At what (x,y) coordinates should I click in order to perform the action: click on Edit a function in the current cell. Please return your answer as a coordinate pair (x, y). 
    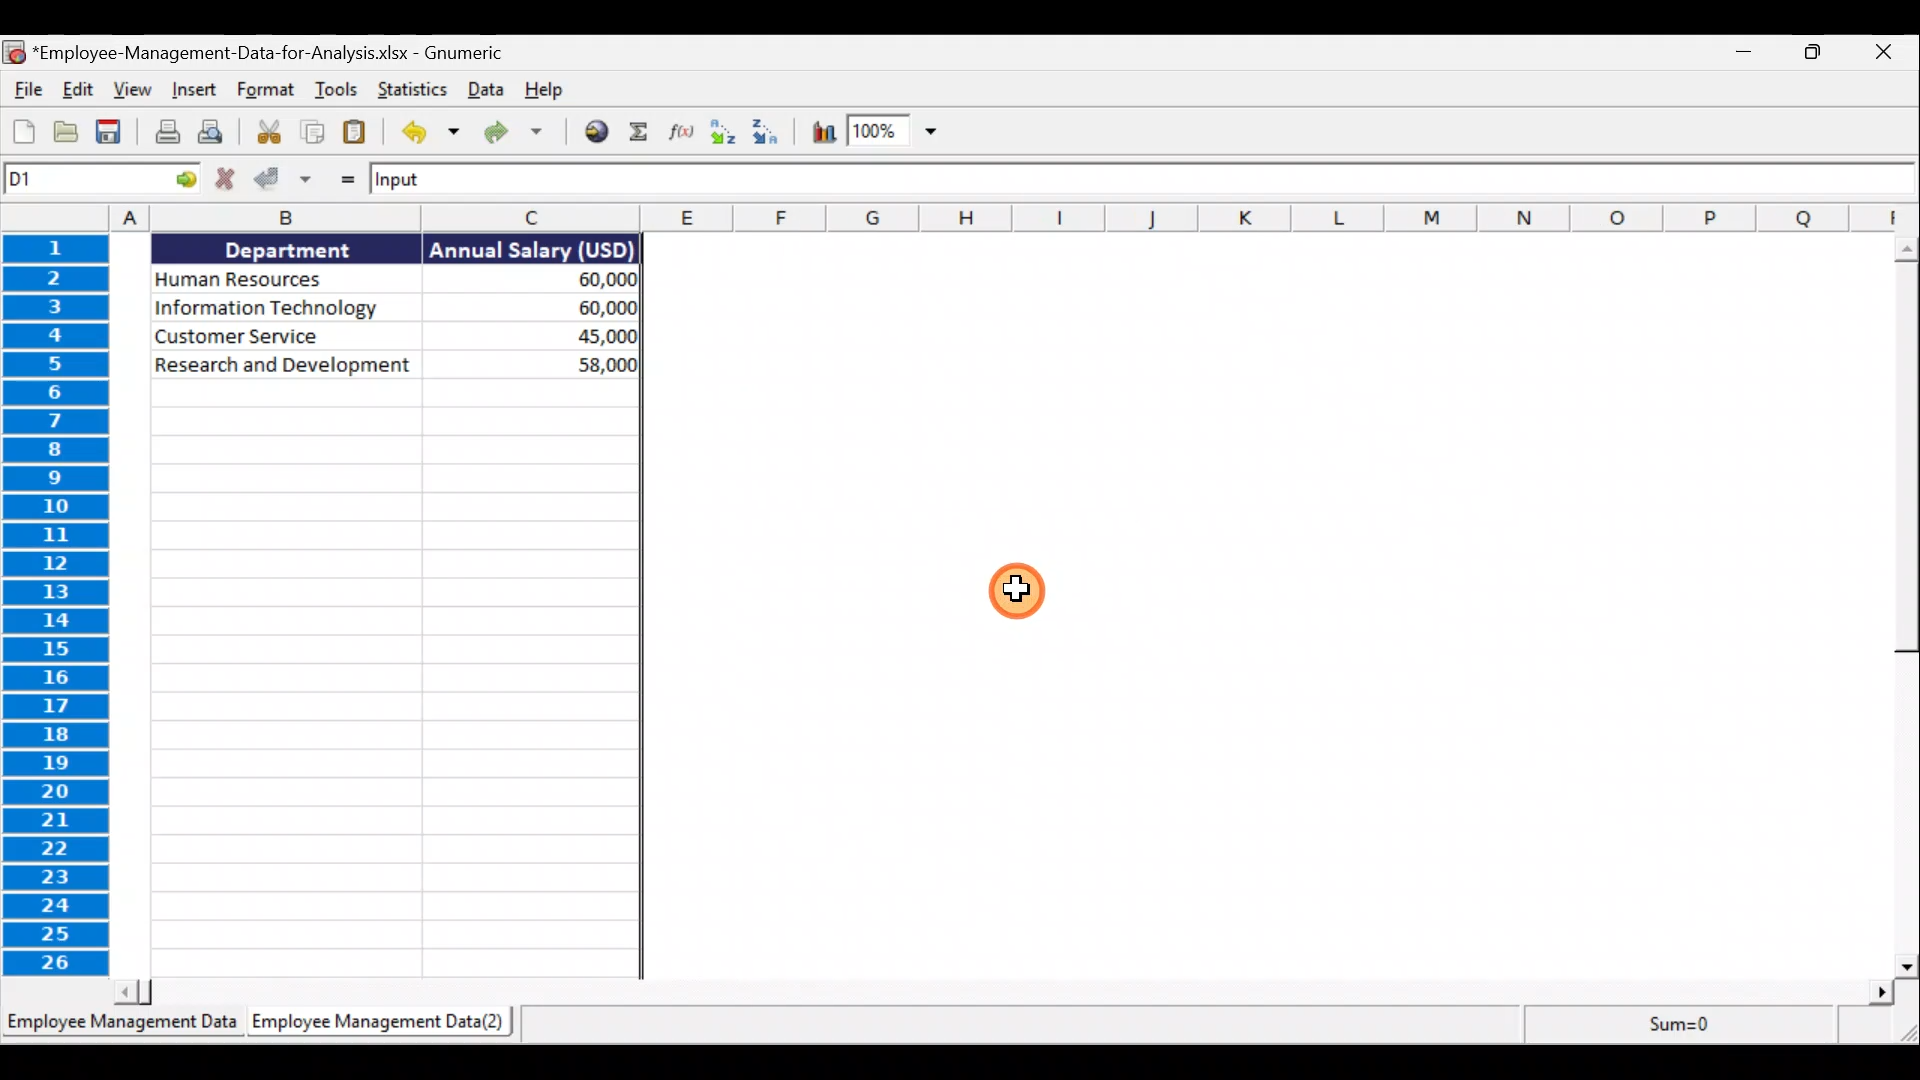
    Looking at the image, I should click on (680, 134).